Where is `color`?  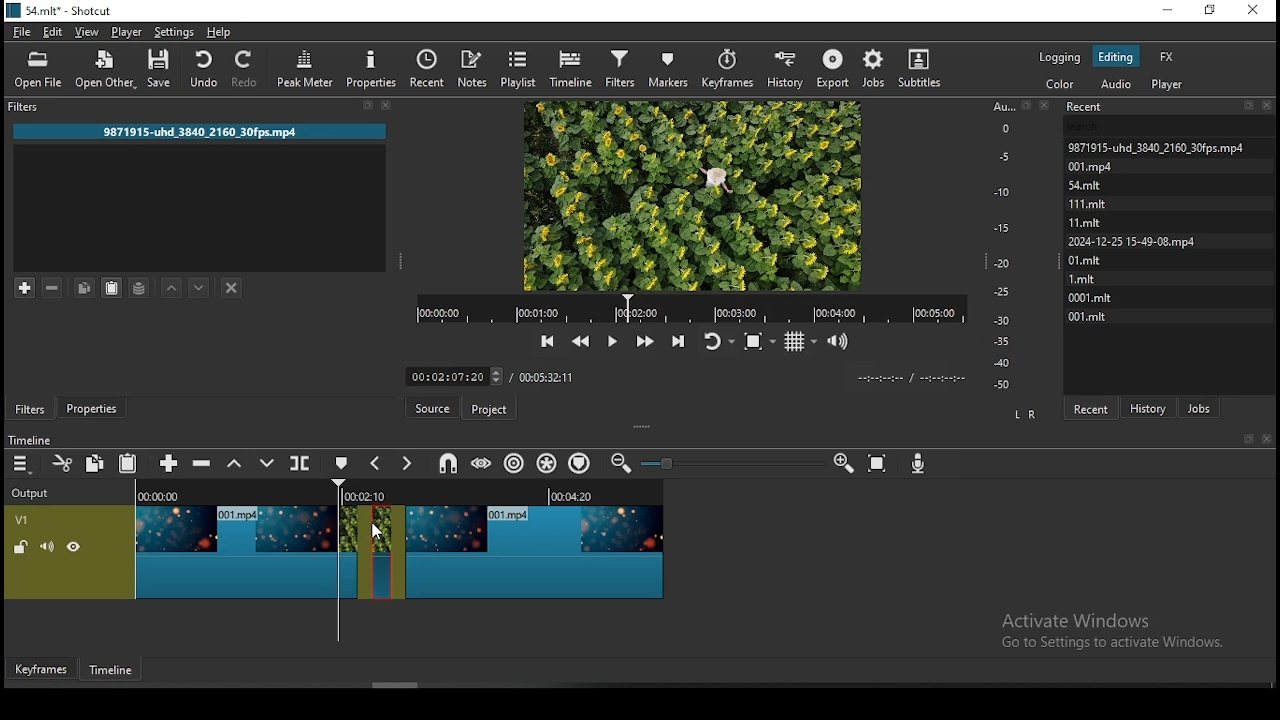
color is located at coordinates (1062, 86).